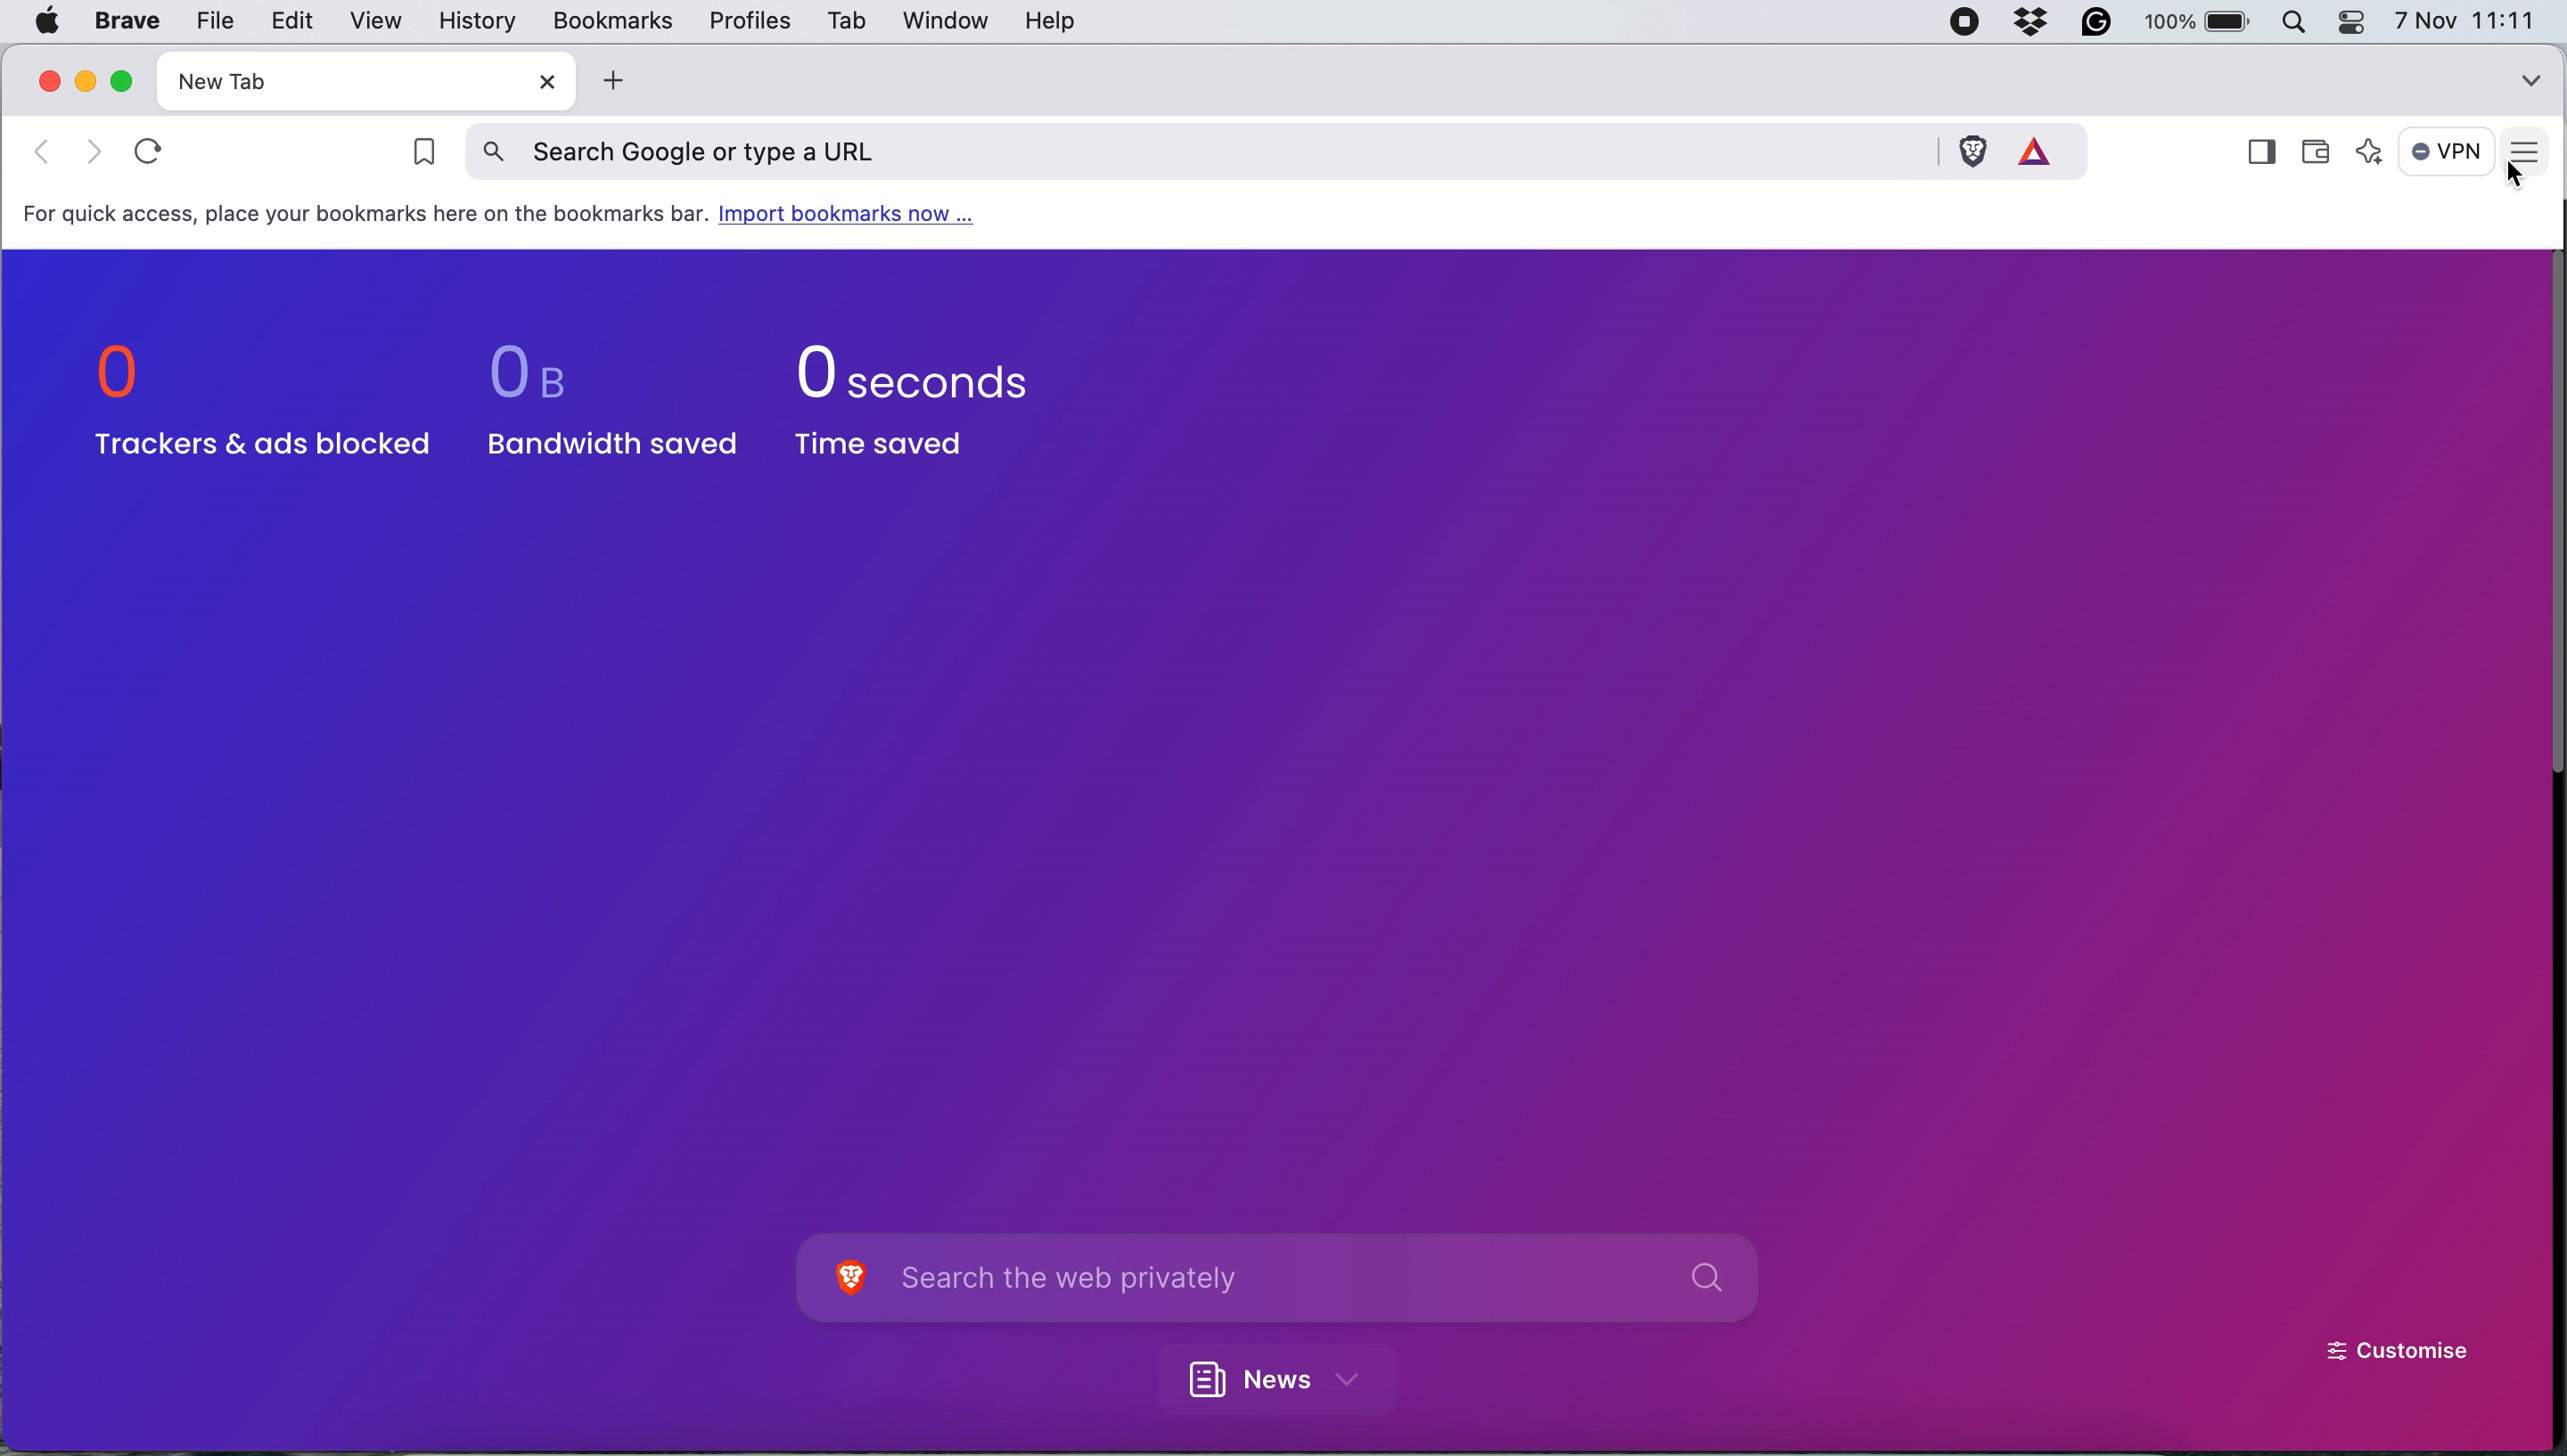 Image resolution: width=2567 pixels, height=1456 pixels. Describe the element at coordinates (609, 81) in the screenshot. I see `add new tab` at that location.